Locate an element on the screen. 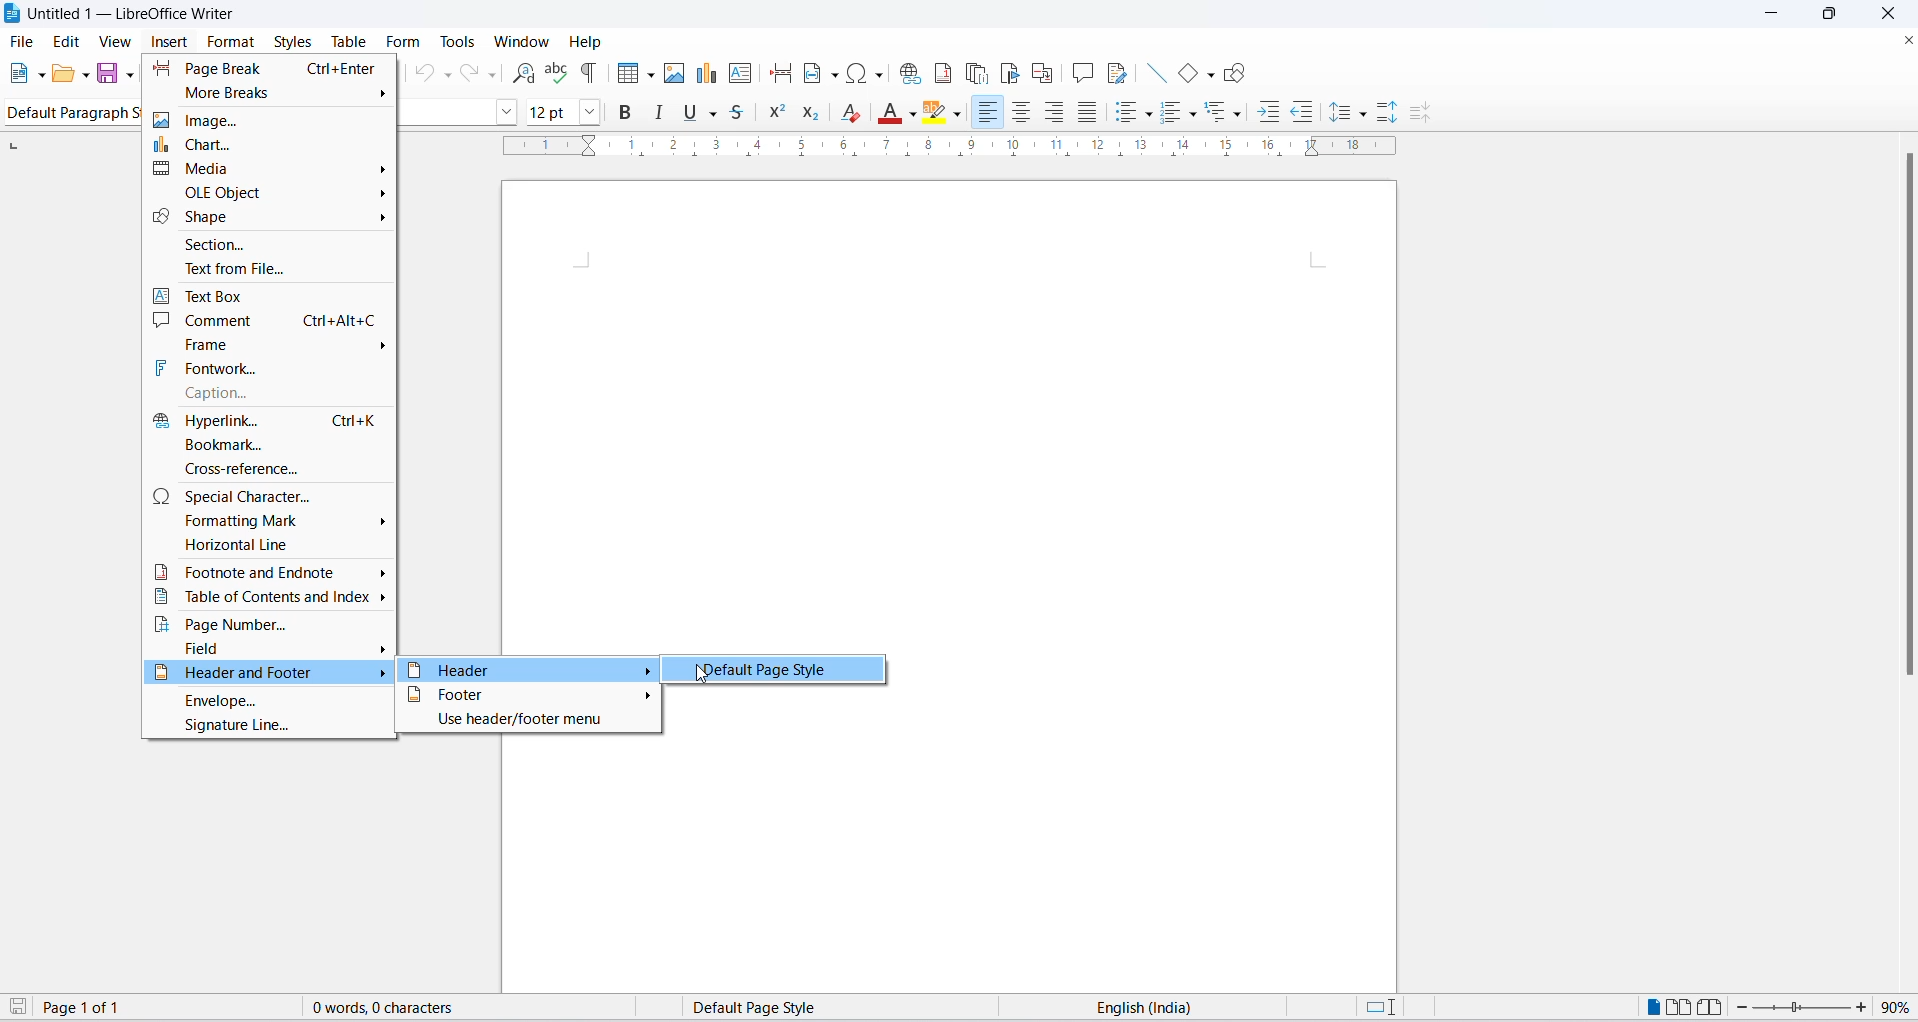 The image size is (1918, 1022). undo is located at coordinates (427, 74).